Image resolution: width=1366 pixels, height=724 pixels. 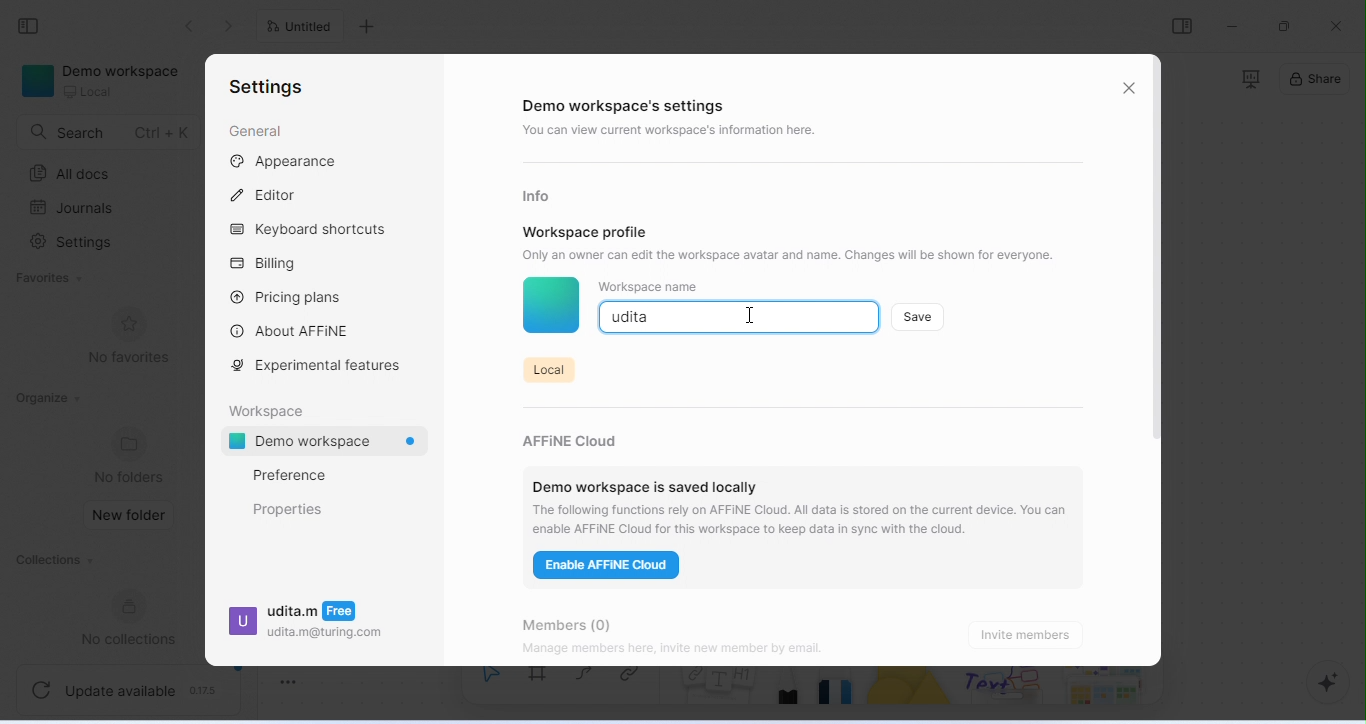 I want to click on appearance, so click(x=285, y=162).